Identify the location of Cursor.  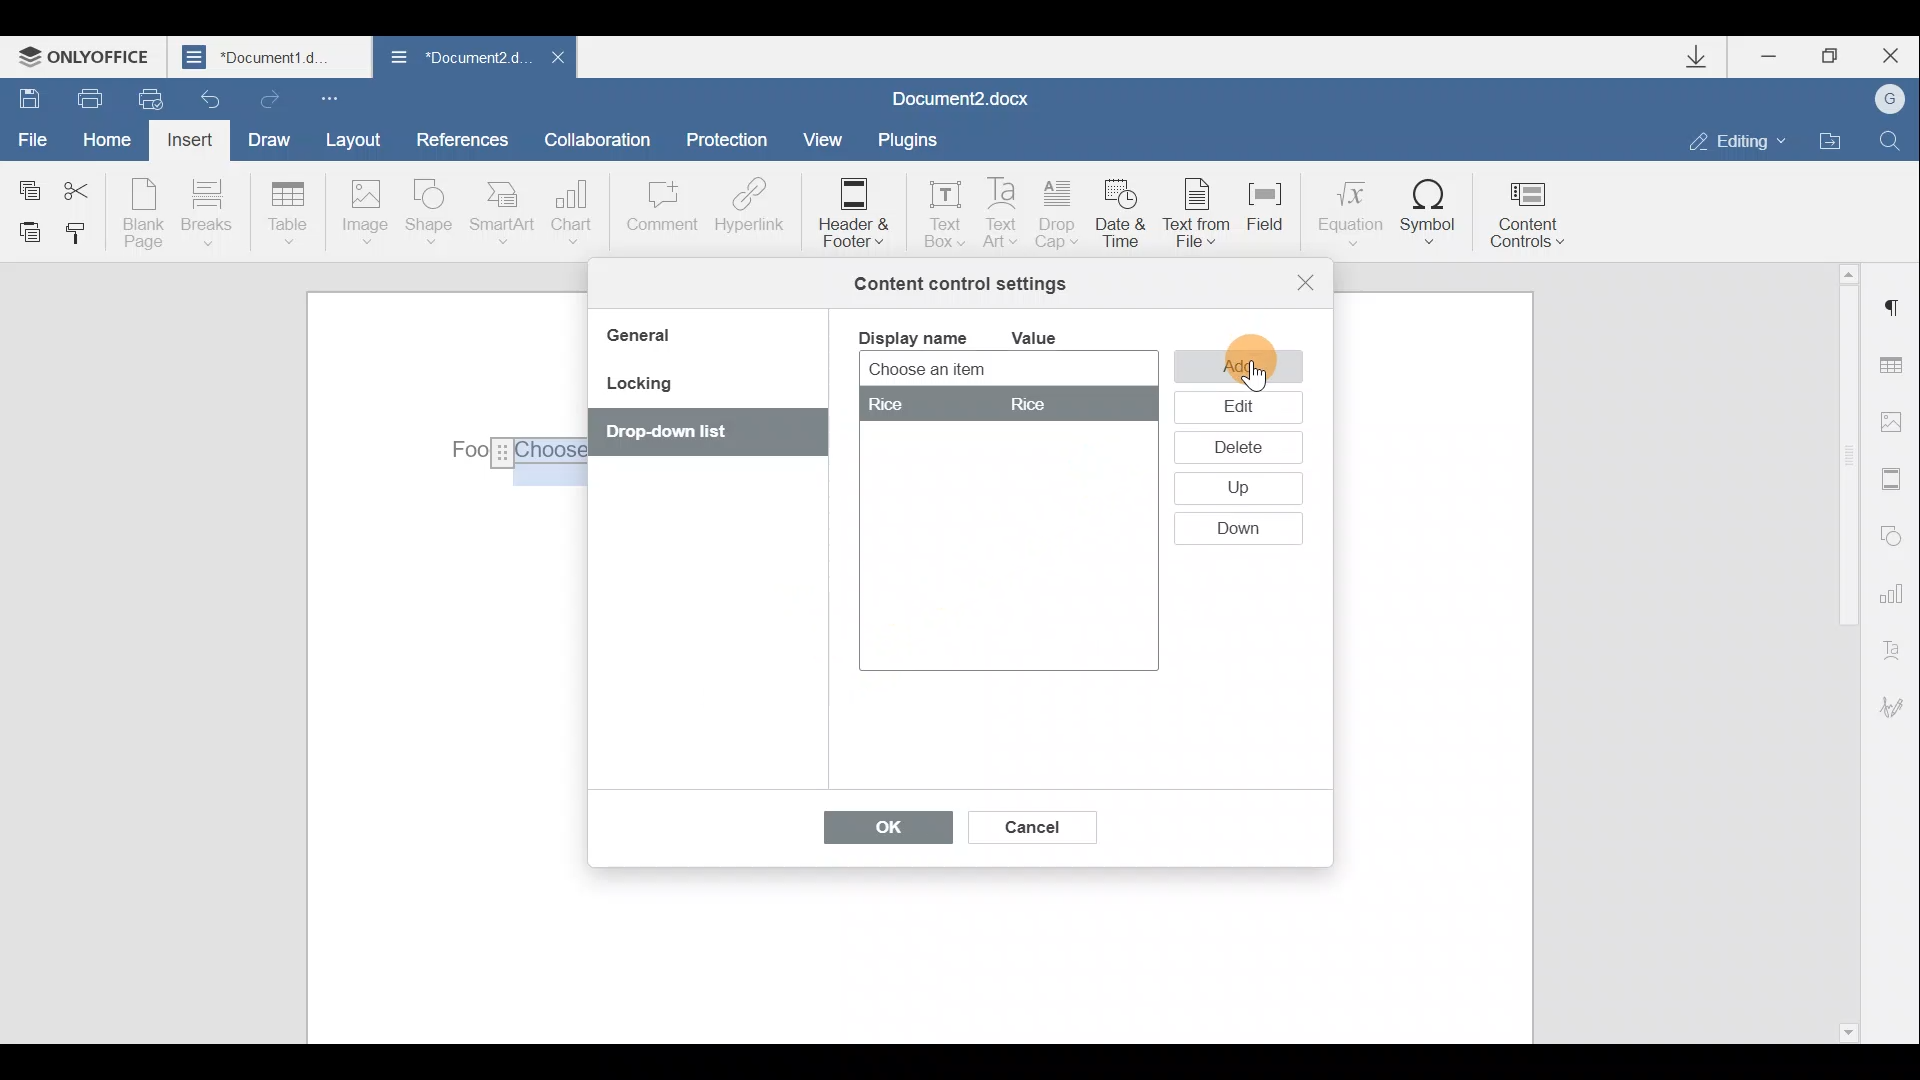
(1254, 373).